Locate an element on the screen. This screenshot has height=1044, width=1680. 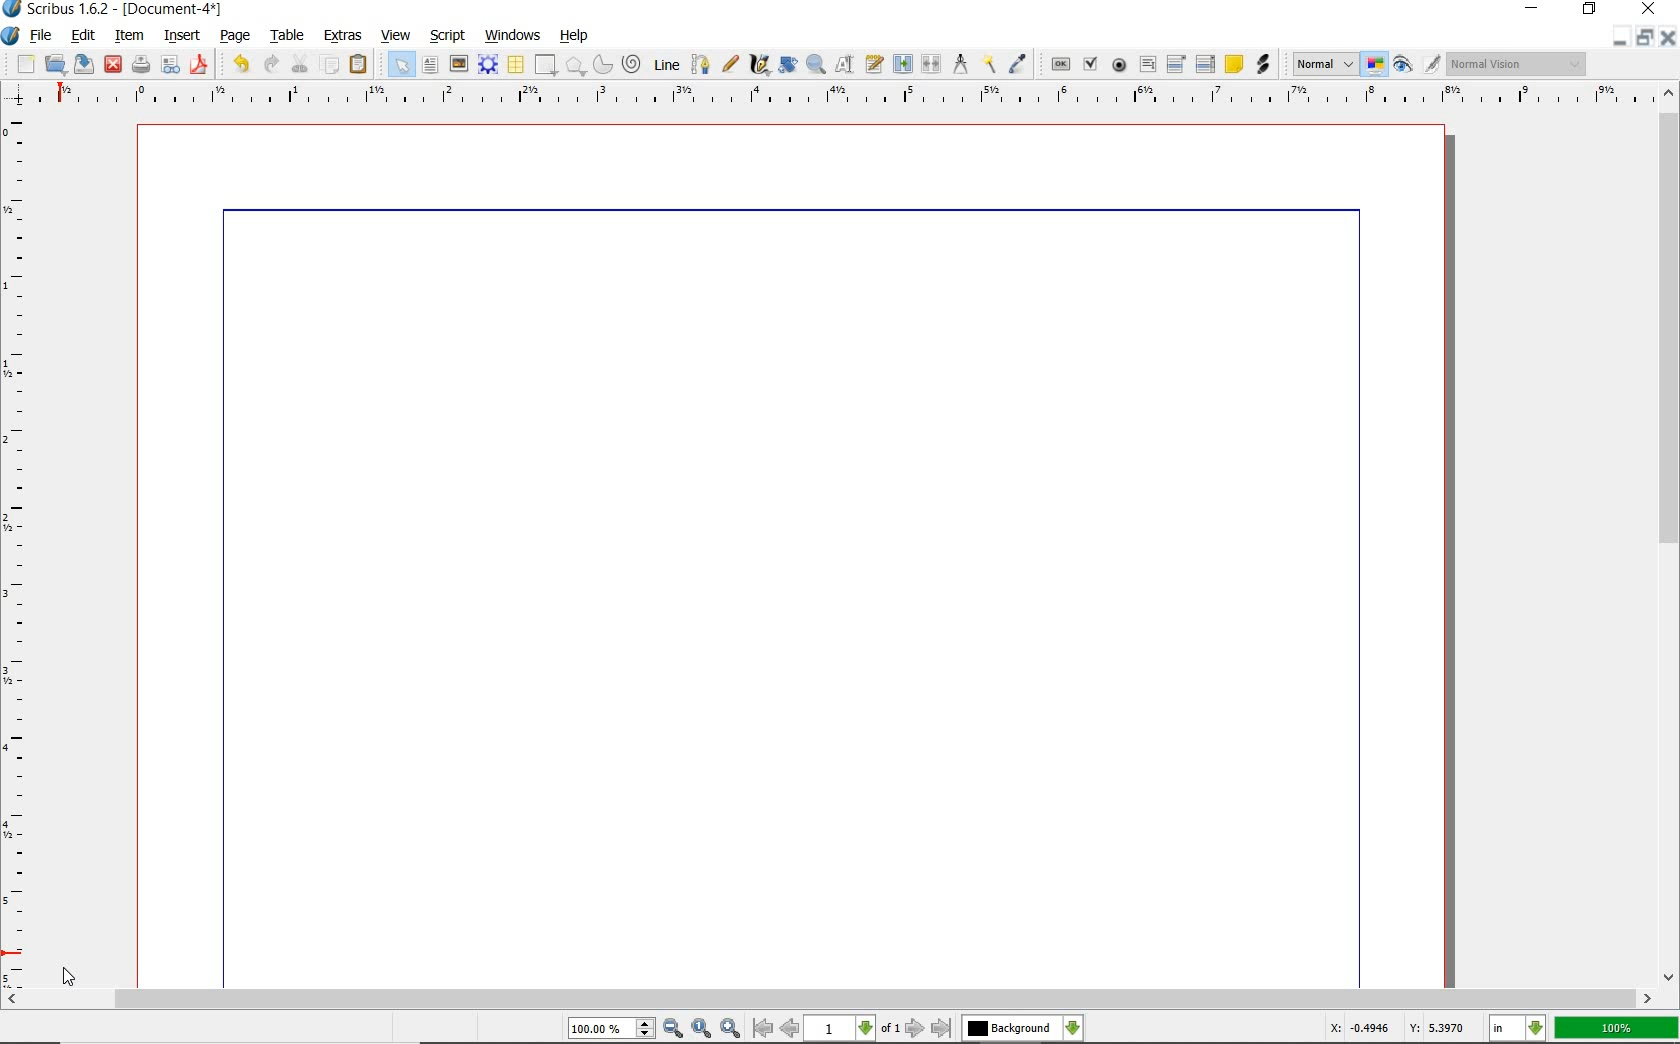
edit is located at coordinates (81, 37).